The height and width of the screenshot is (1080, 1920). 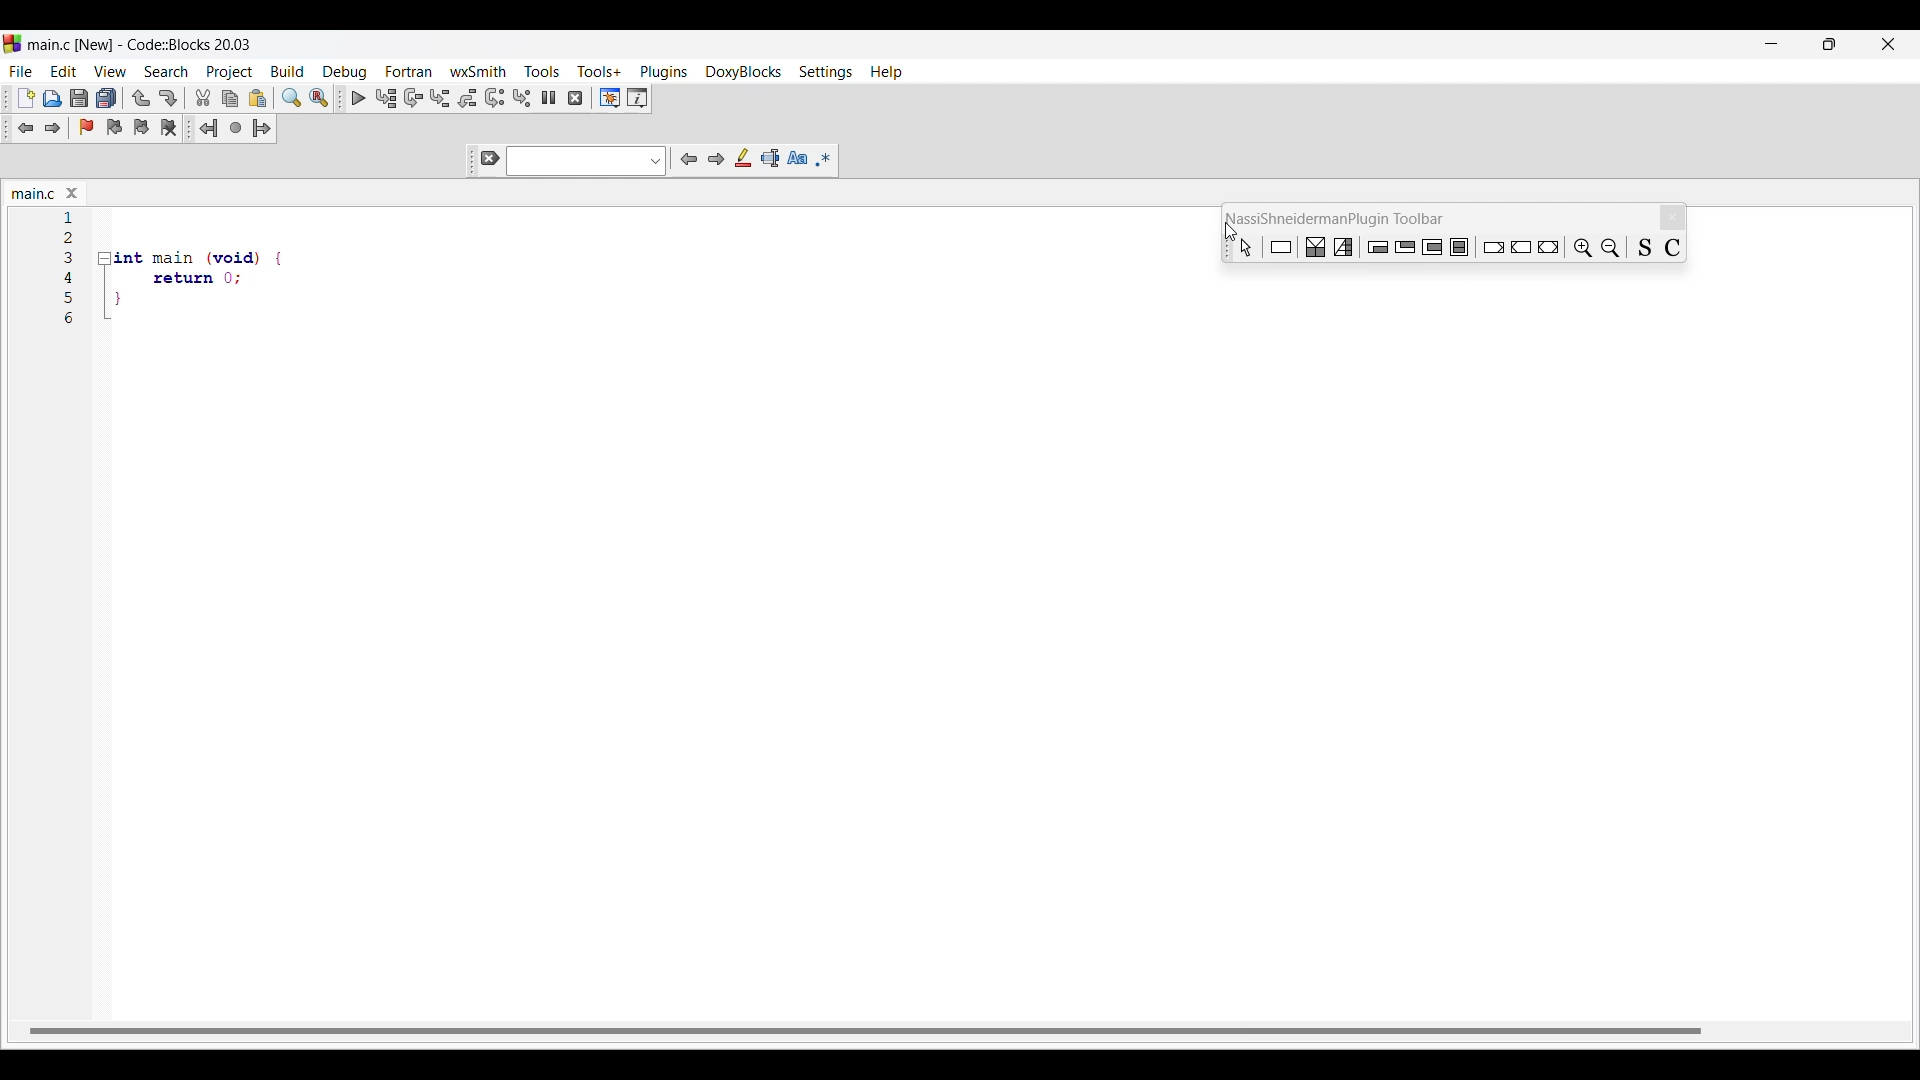 What do you see at coordinates (1434, 248) in the screenshot?
I see `` at bounding box center [1434, 248].